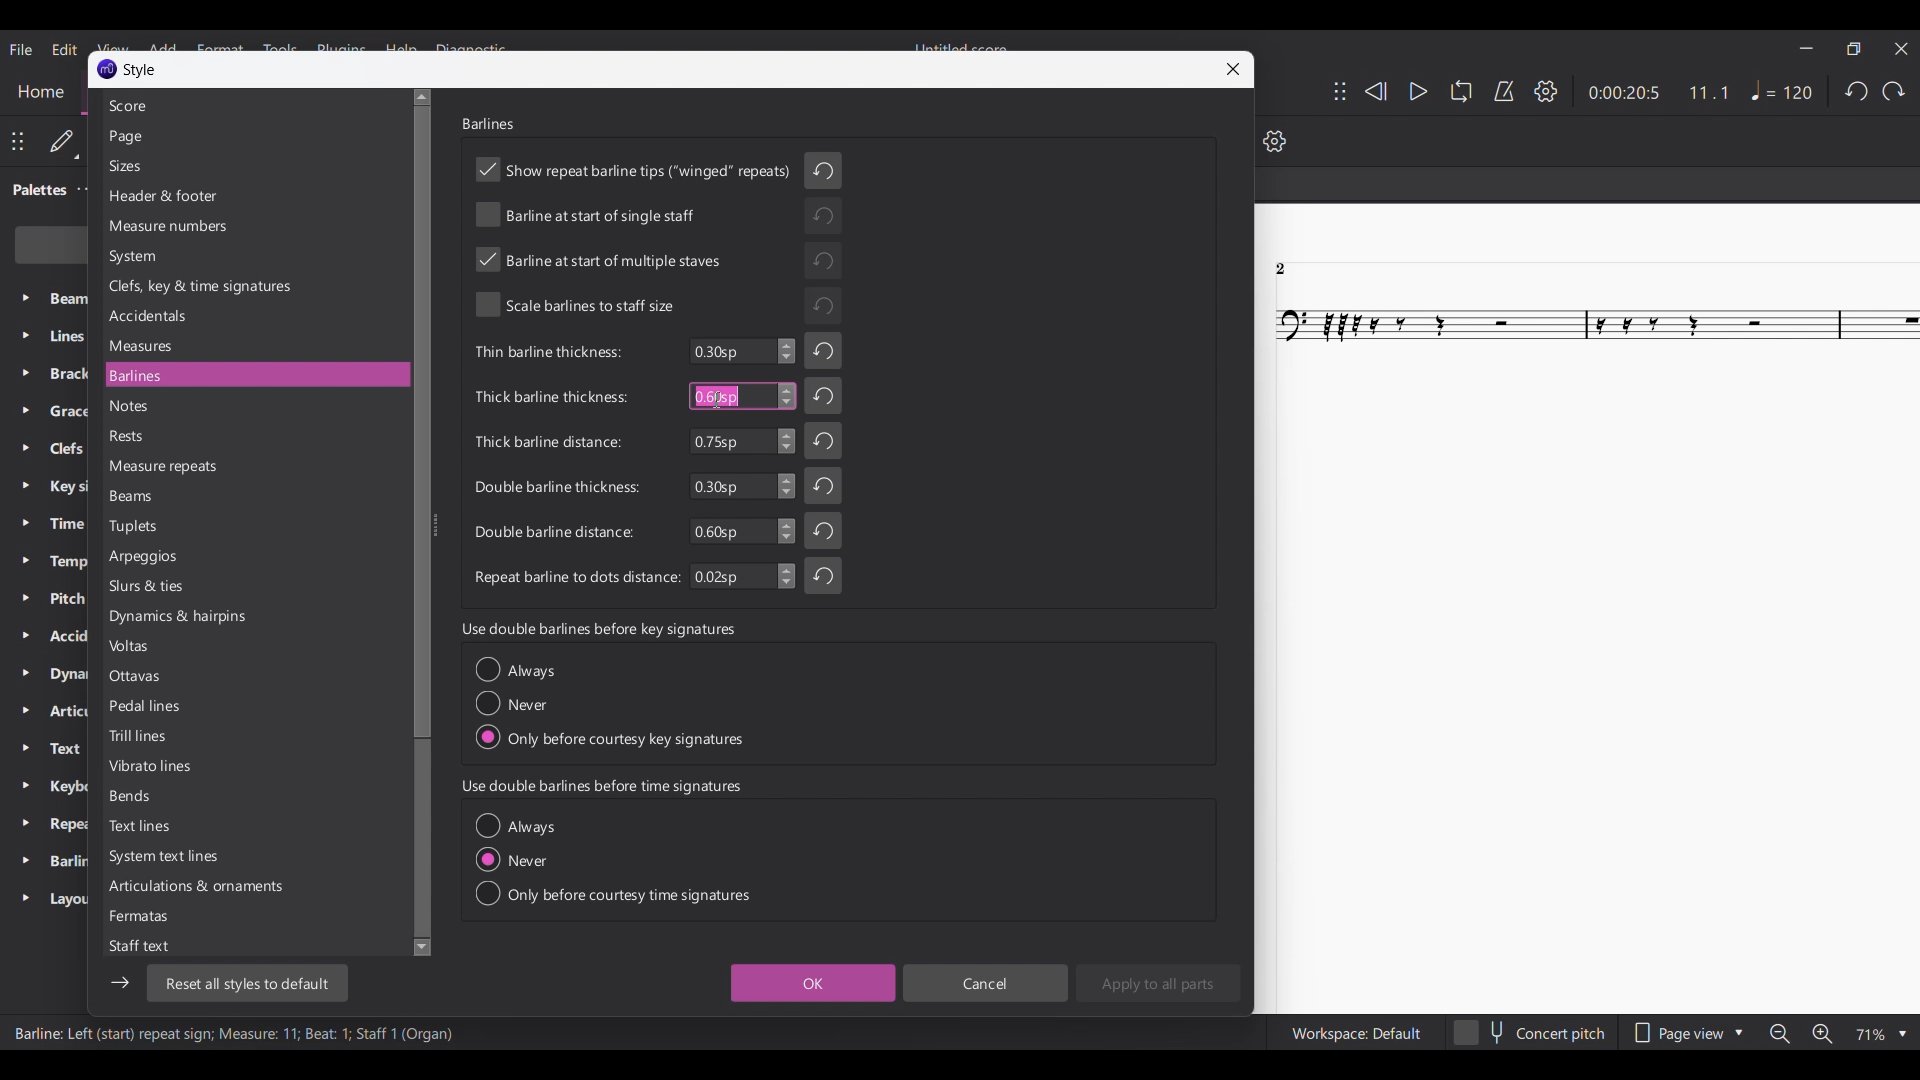  What do you see at coordinates (1547, 91) in the screenshot?
I see `Settings` at bounding box center [1547, 91].